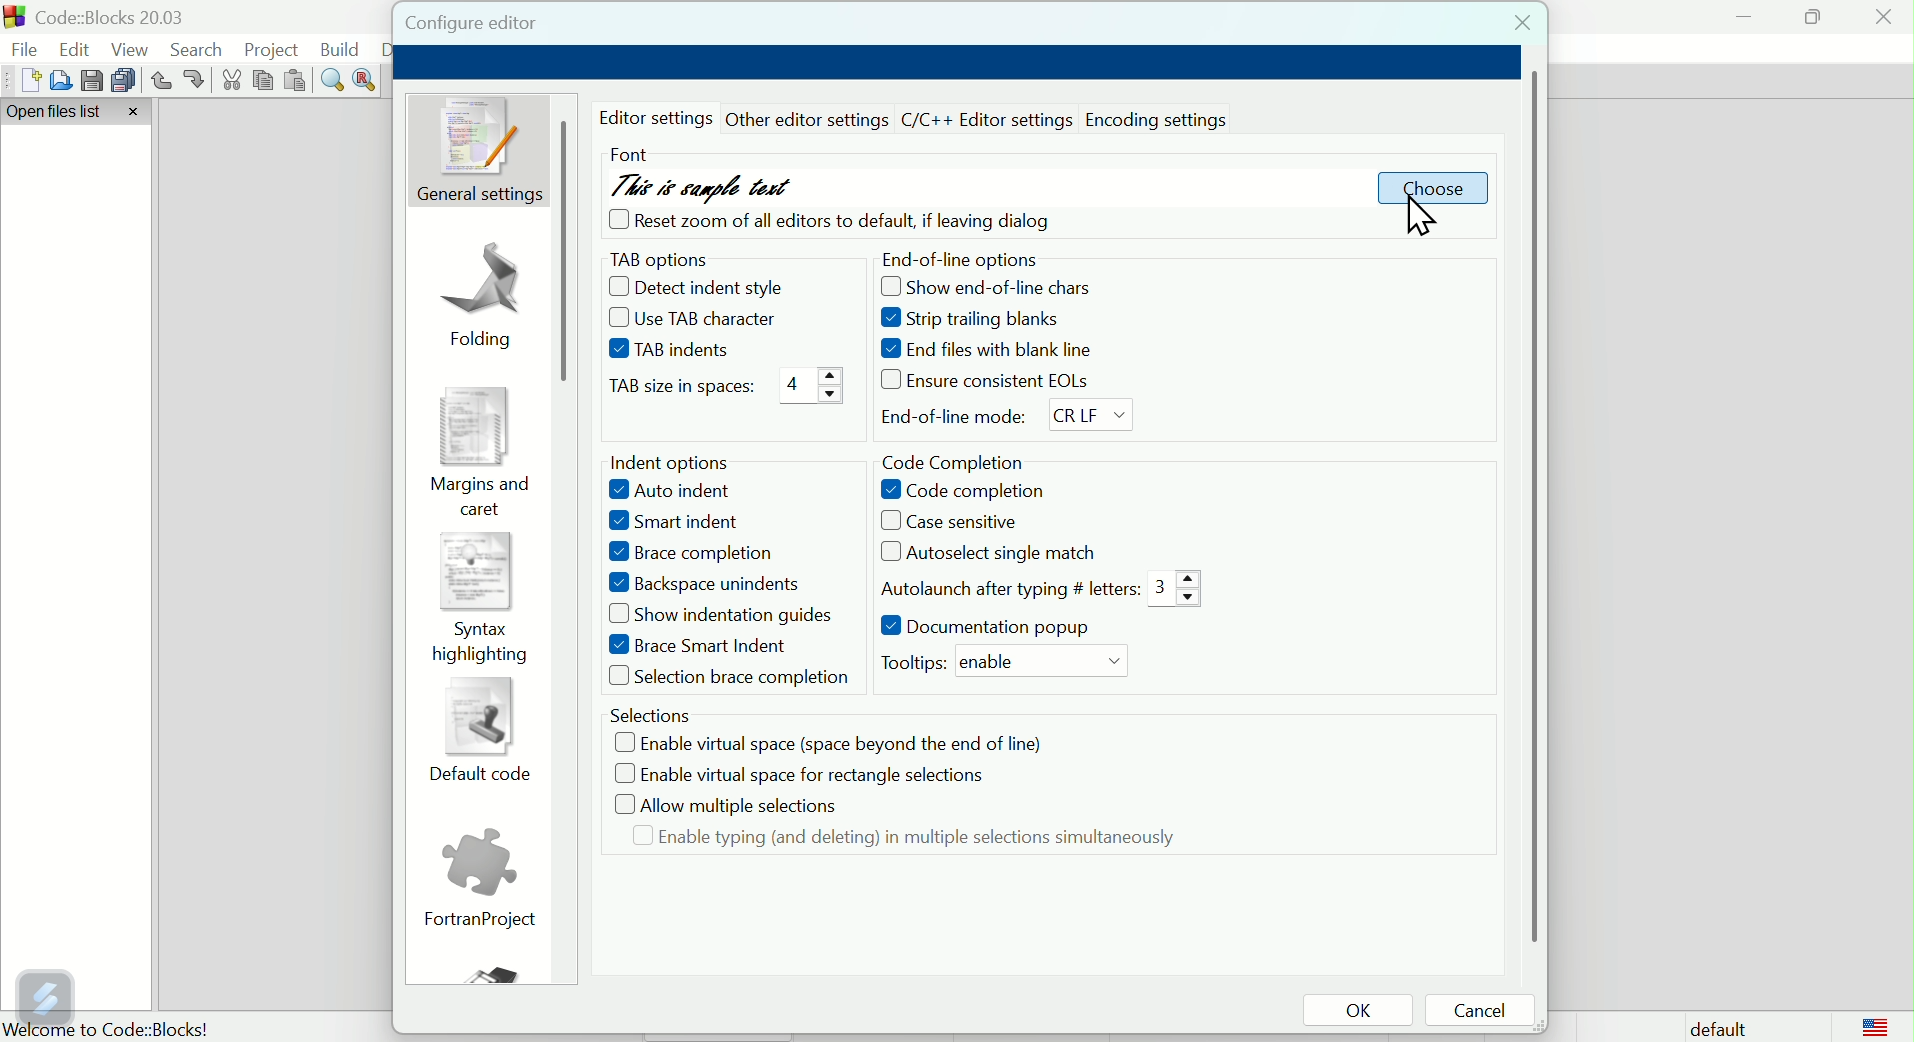  What do you see at coordinates (202, 50) in the screenshot?
I see `Search` at bounding box center [202, 50].